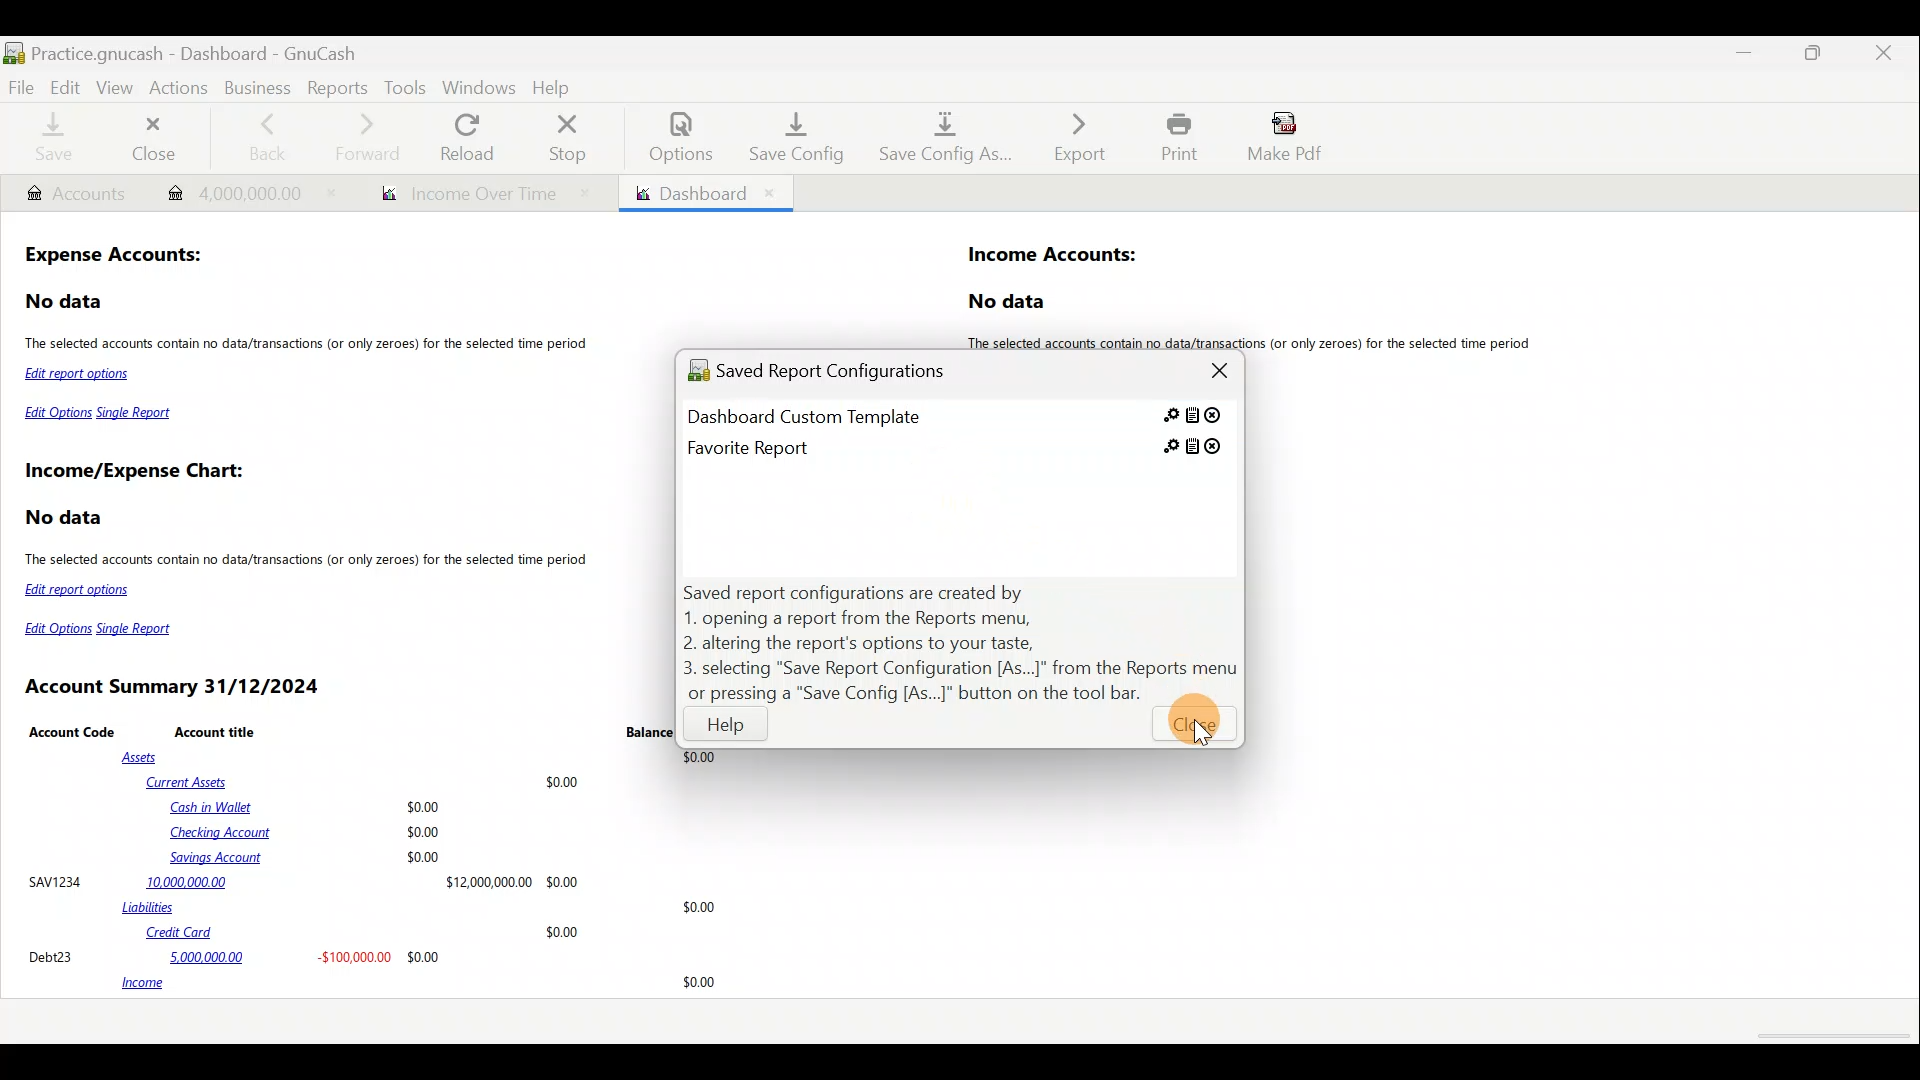 The width and height of the screenshot is (1920, 1080). What do you see at coordinates (956, 447) in the screenshot?
I see `Saved report 2` at bounding box center [956, 447].